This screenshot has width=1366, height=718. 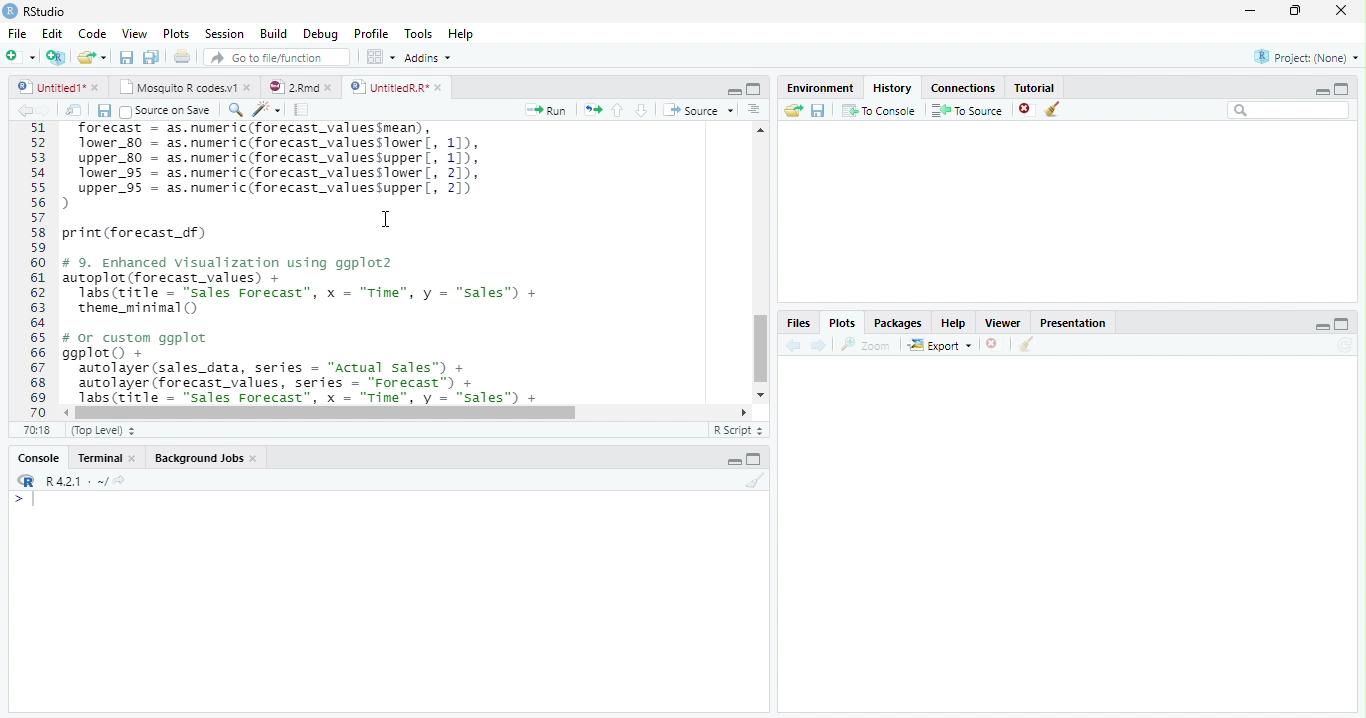 What do you see at coordinates (1321, 89) in the screenshot?
I see `Minimize` at bounding box center [1321, 89].